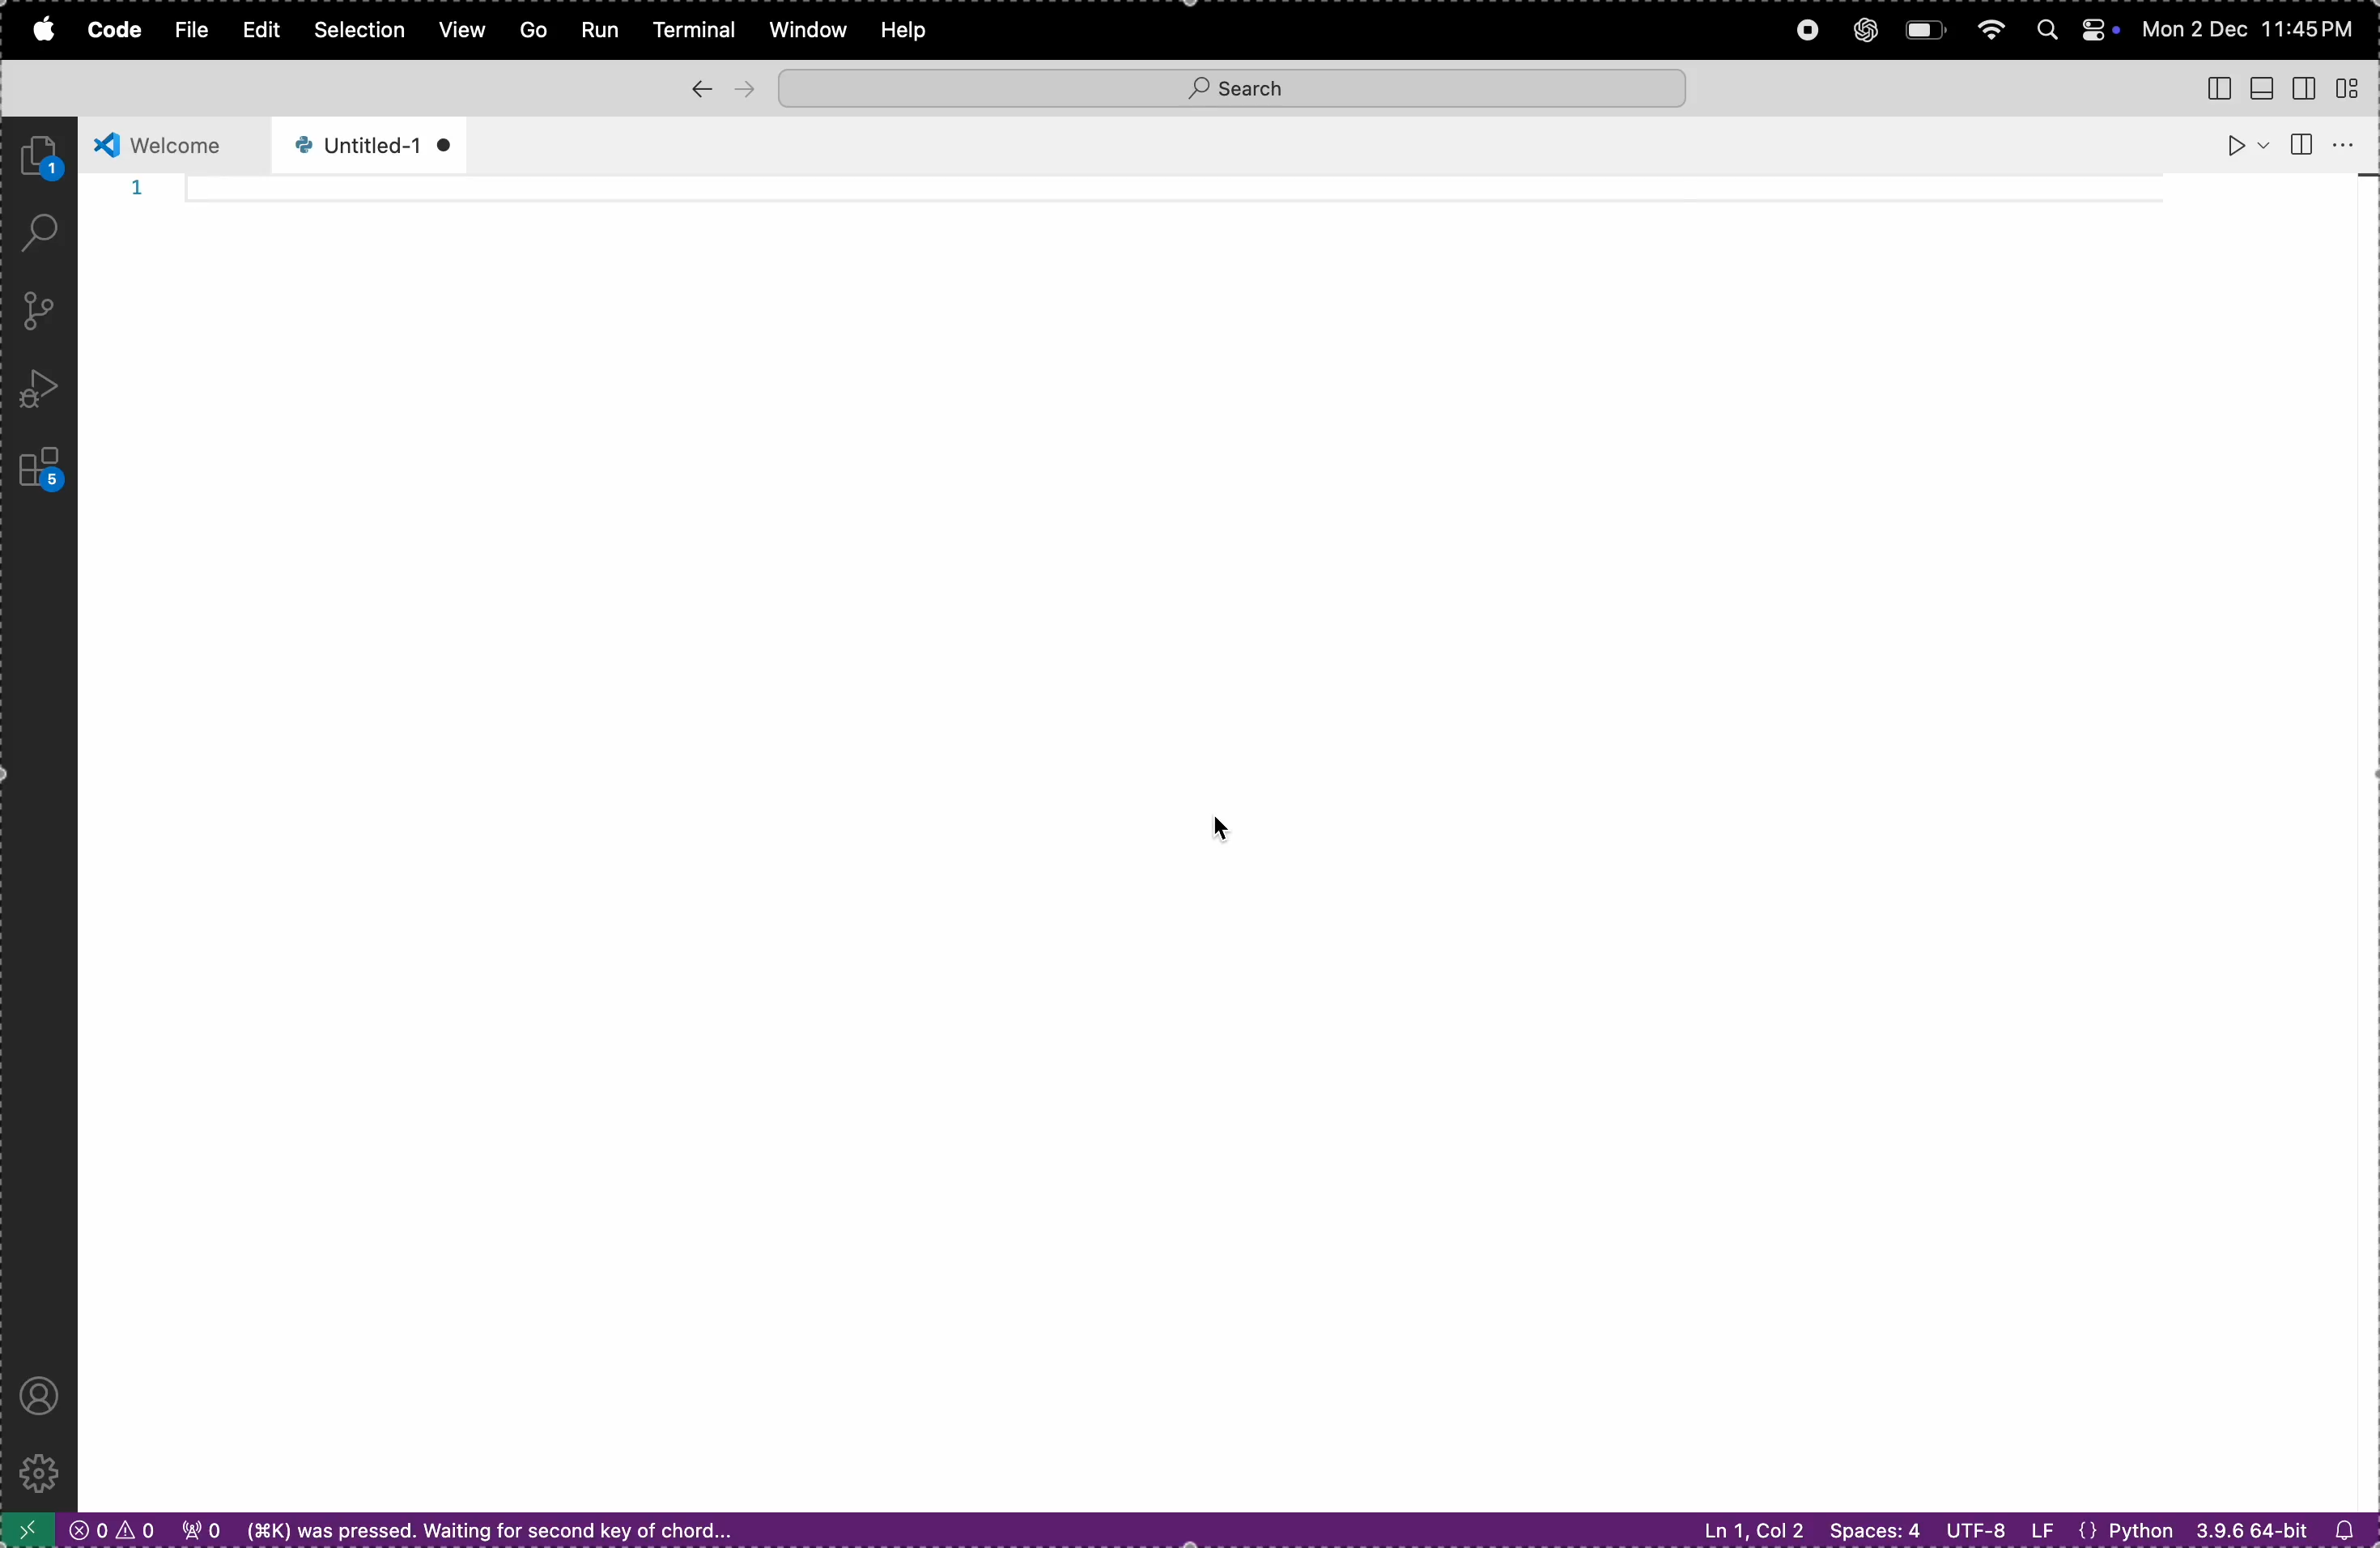 The width and height of the screenshot is (2380, 1548). I want to click on view, so click(460, 30).